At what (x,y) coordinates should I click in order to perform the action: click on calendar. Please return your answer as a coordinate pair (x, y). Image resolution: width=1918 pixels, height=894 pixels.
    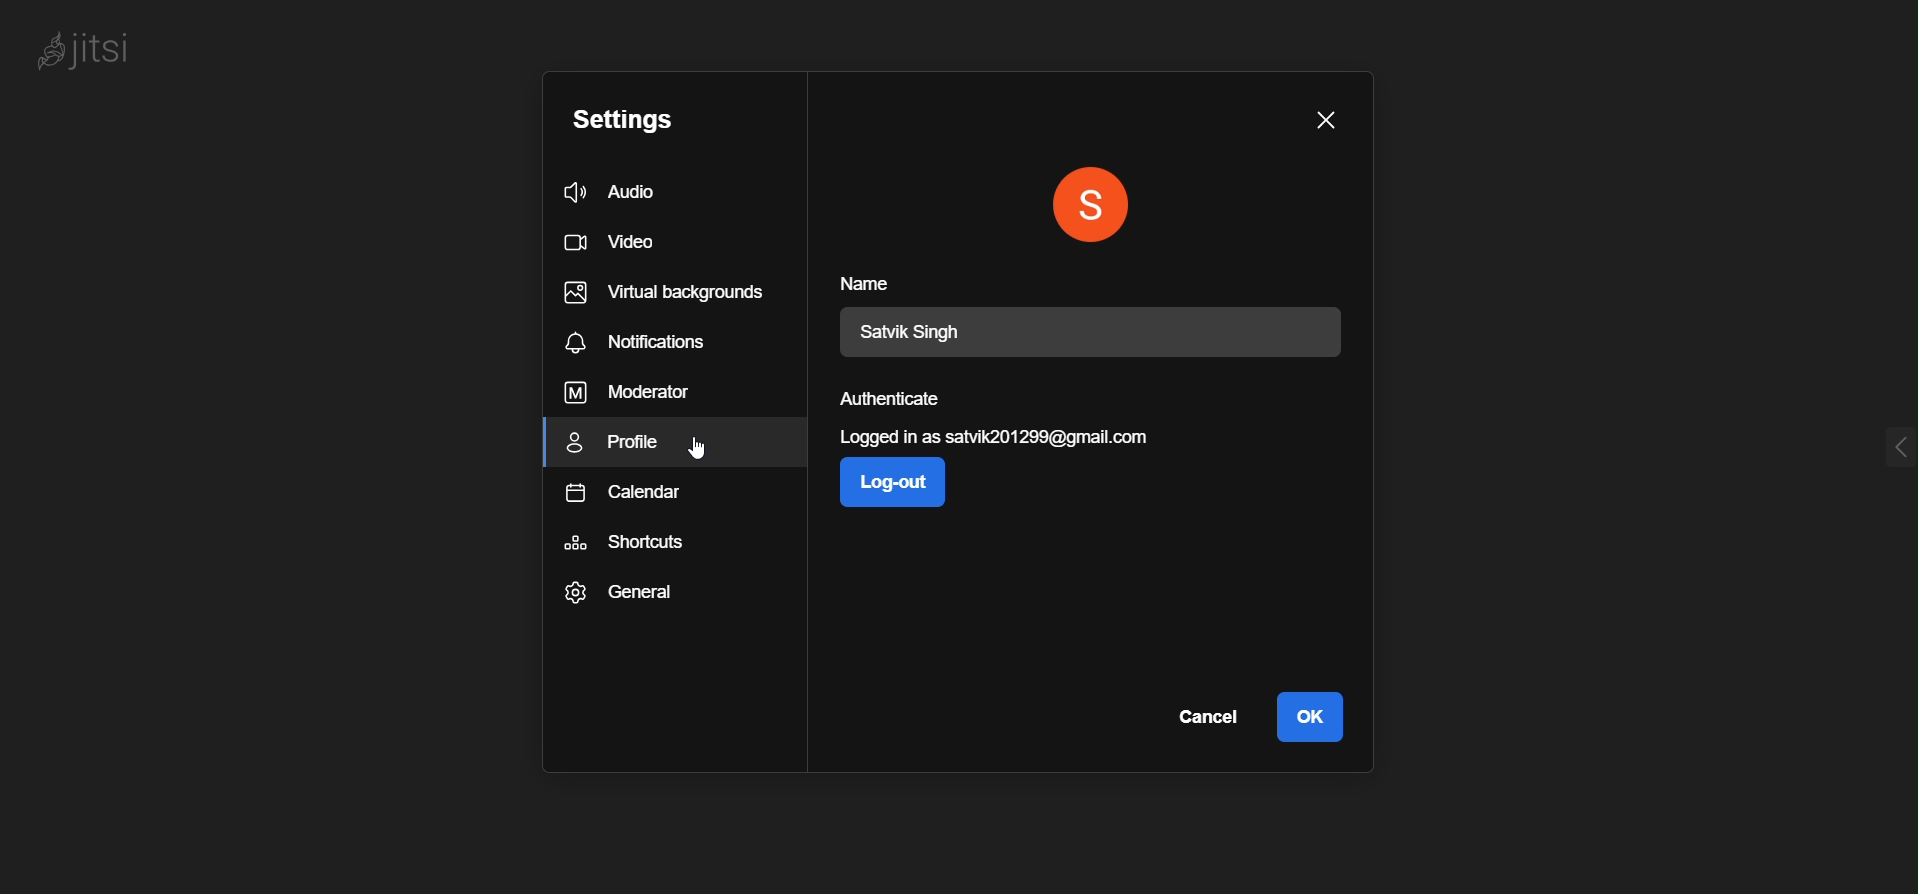
    Looking at the image, I should click on (621, 497).